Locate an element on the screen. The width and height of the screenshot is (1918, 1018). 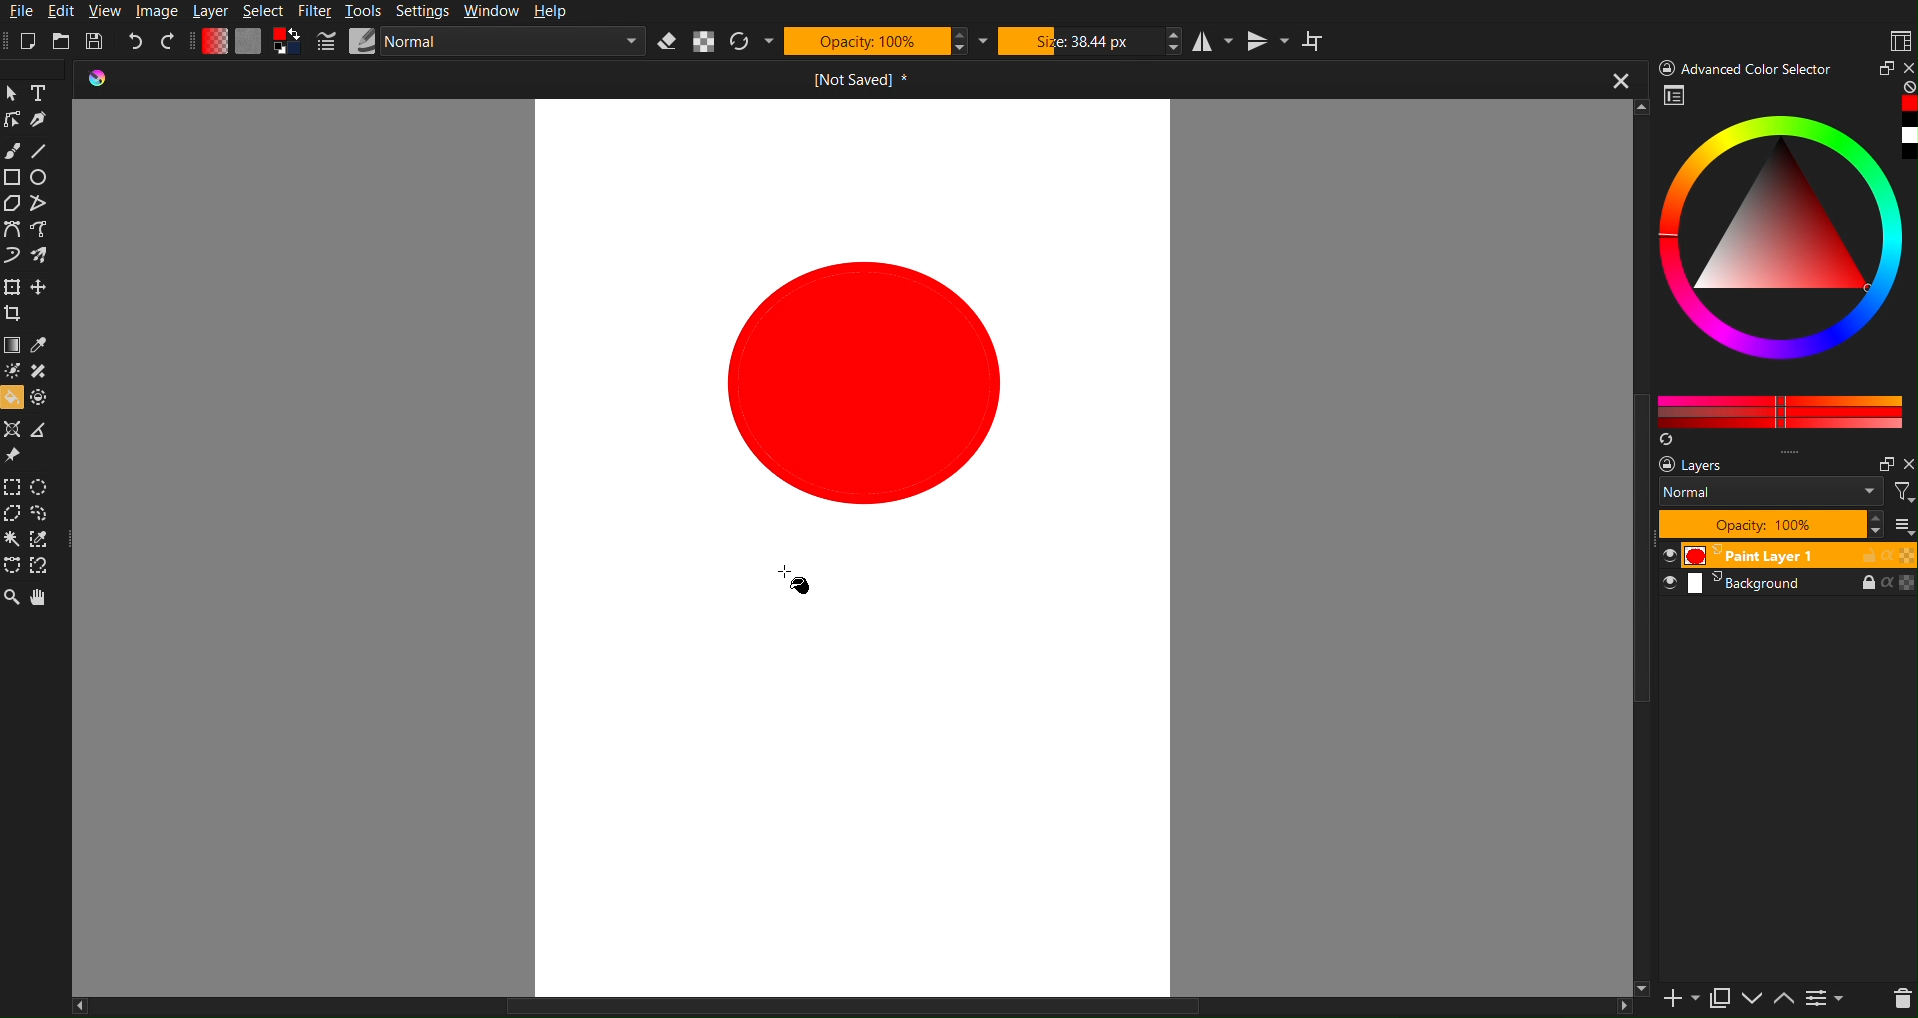
Help is located at coordinates (554, 12).